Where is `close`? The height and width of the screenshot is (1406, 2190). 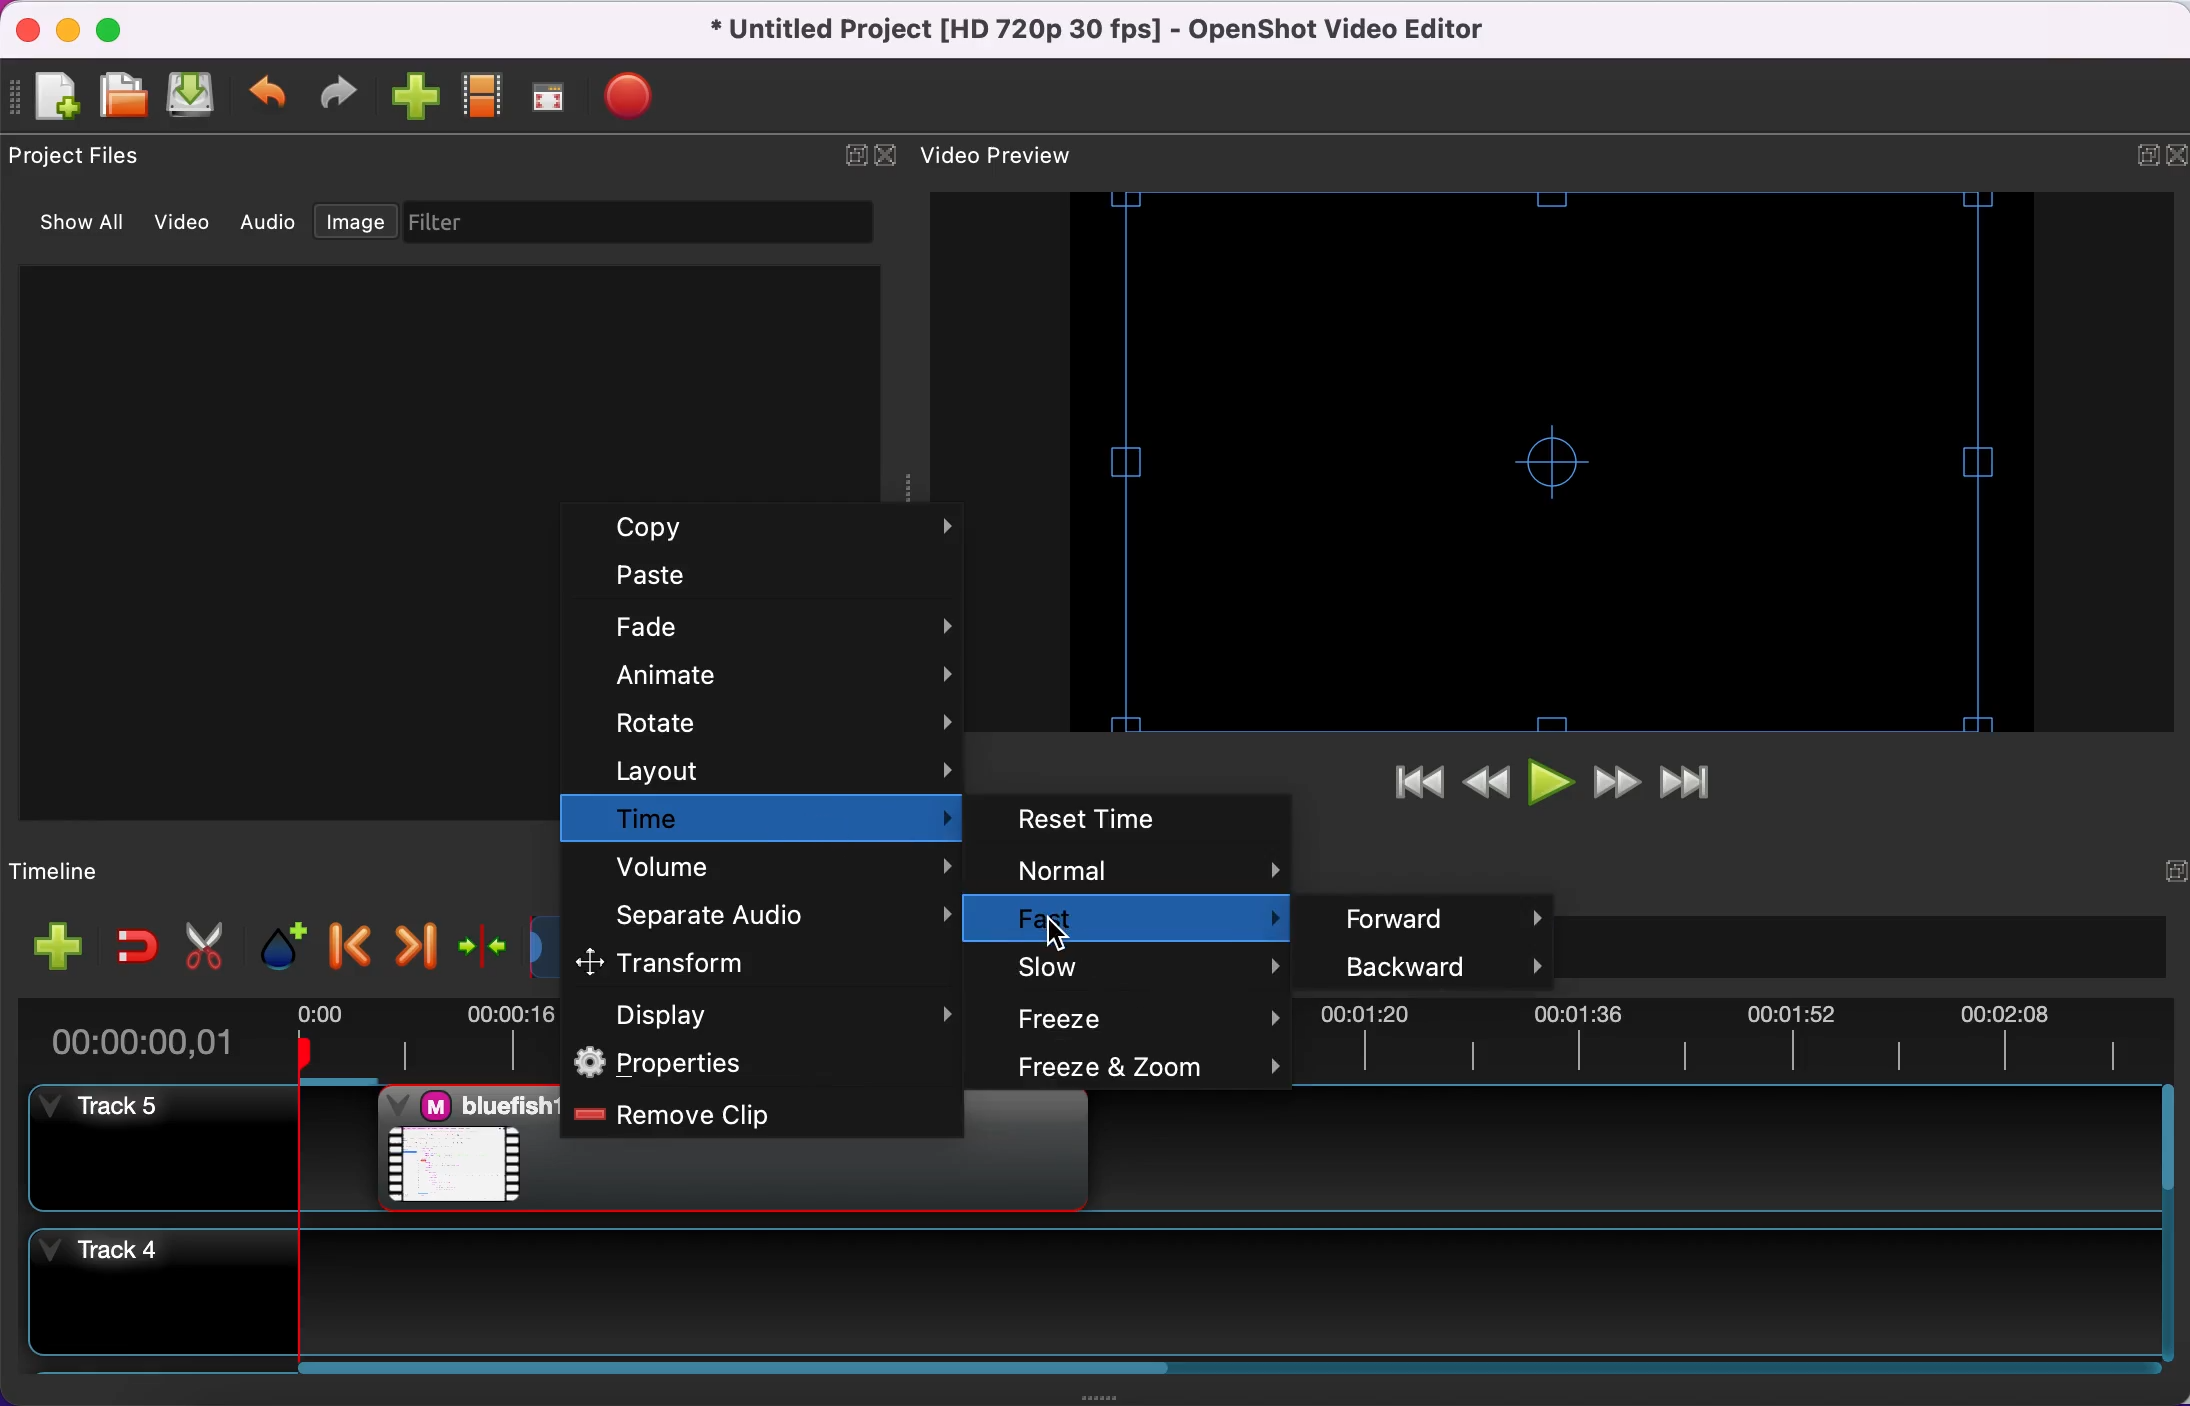
close is located at coordinates (892, 159).